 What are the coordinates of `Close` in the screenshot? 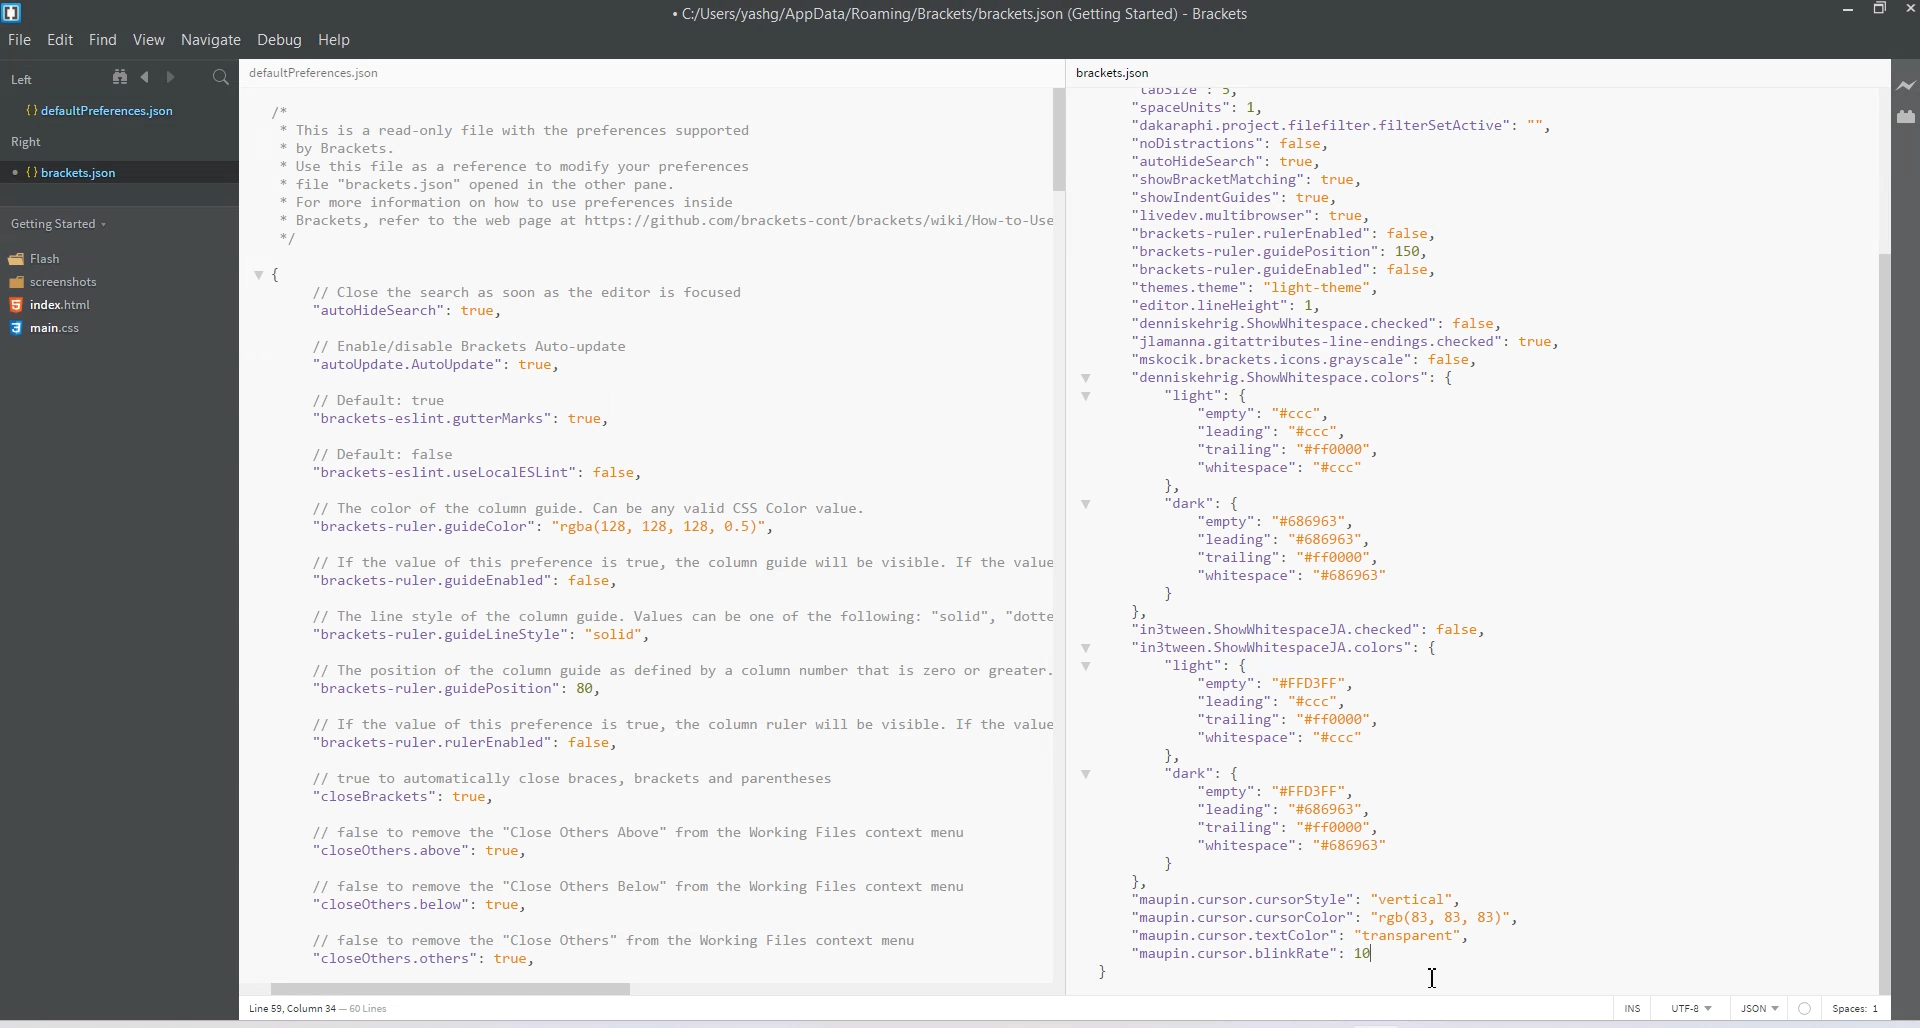 It's located at (1908, 11).